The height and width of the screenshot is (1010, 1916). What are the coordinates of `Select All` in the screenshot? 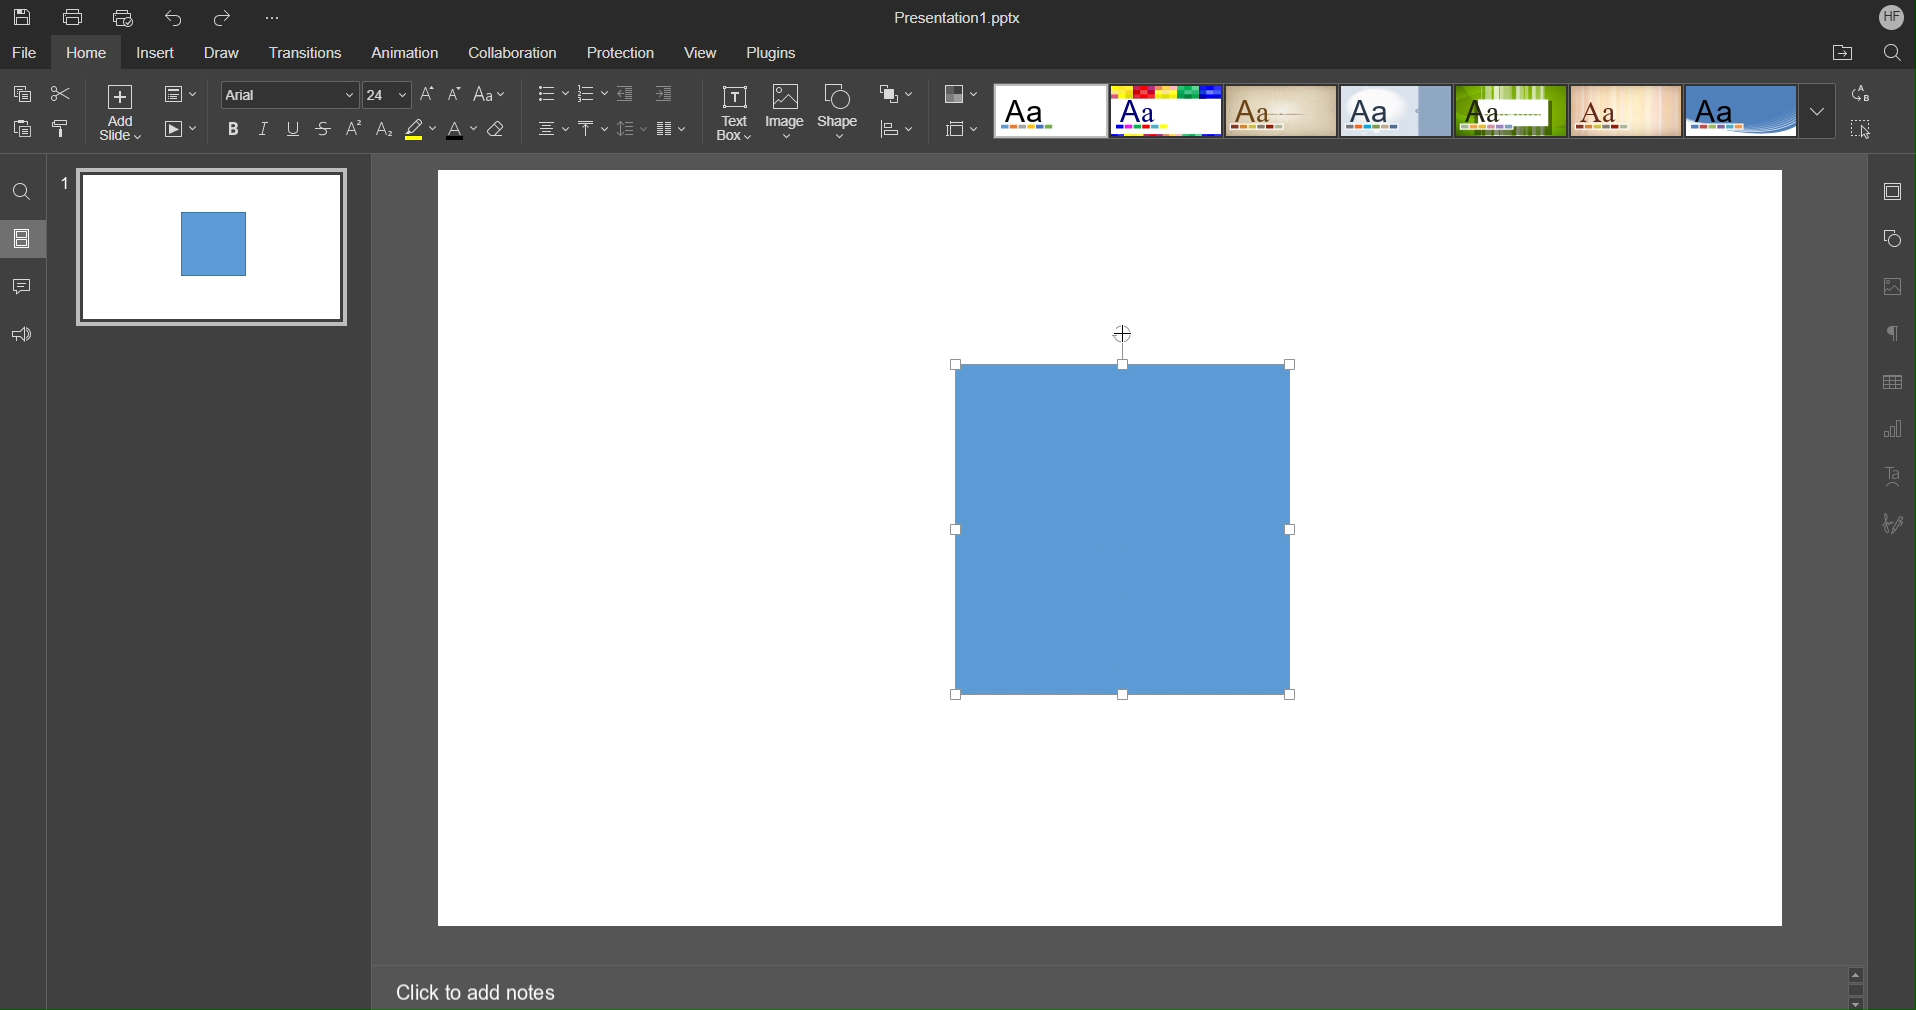 It's located at (1862, 128).